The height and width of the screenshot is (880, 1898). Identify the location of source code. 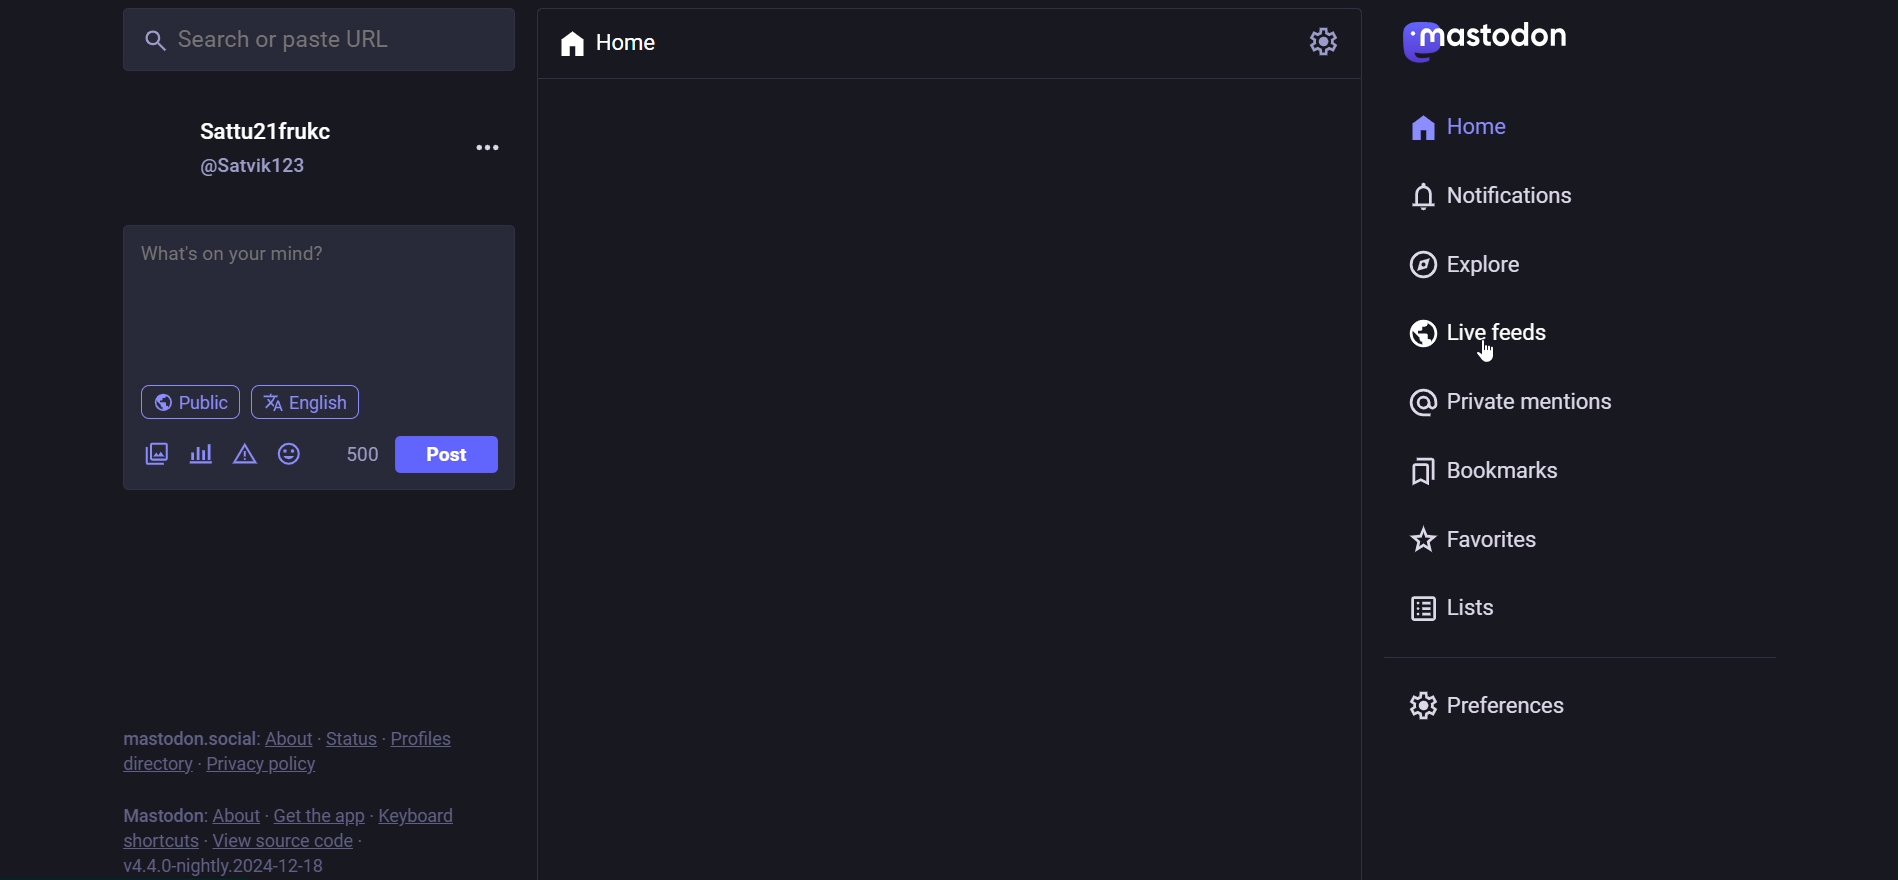
(282, 840).